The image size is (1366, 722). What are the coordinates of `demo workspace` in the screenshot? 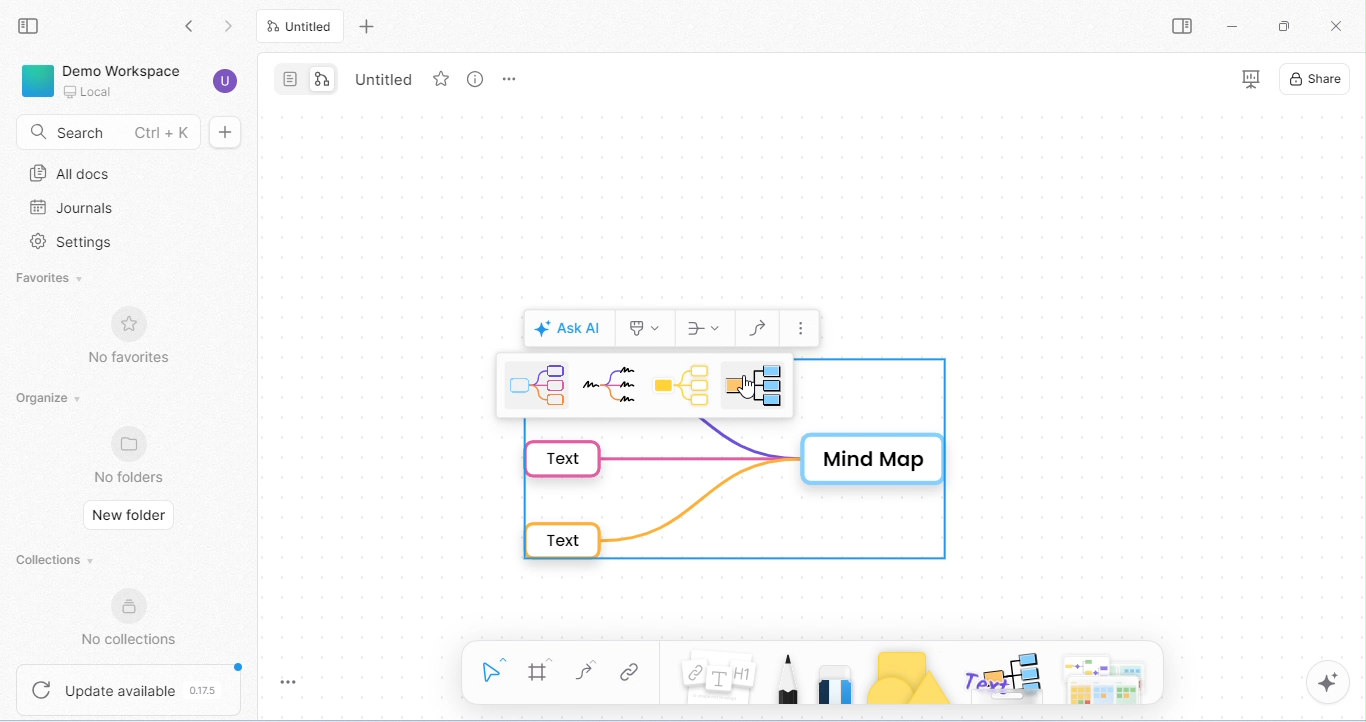 It's located at (103, 80).